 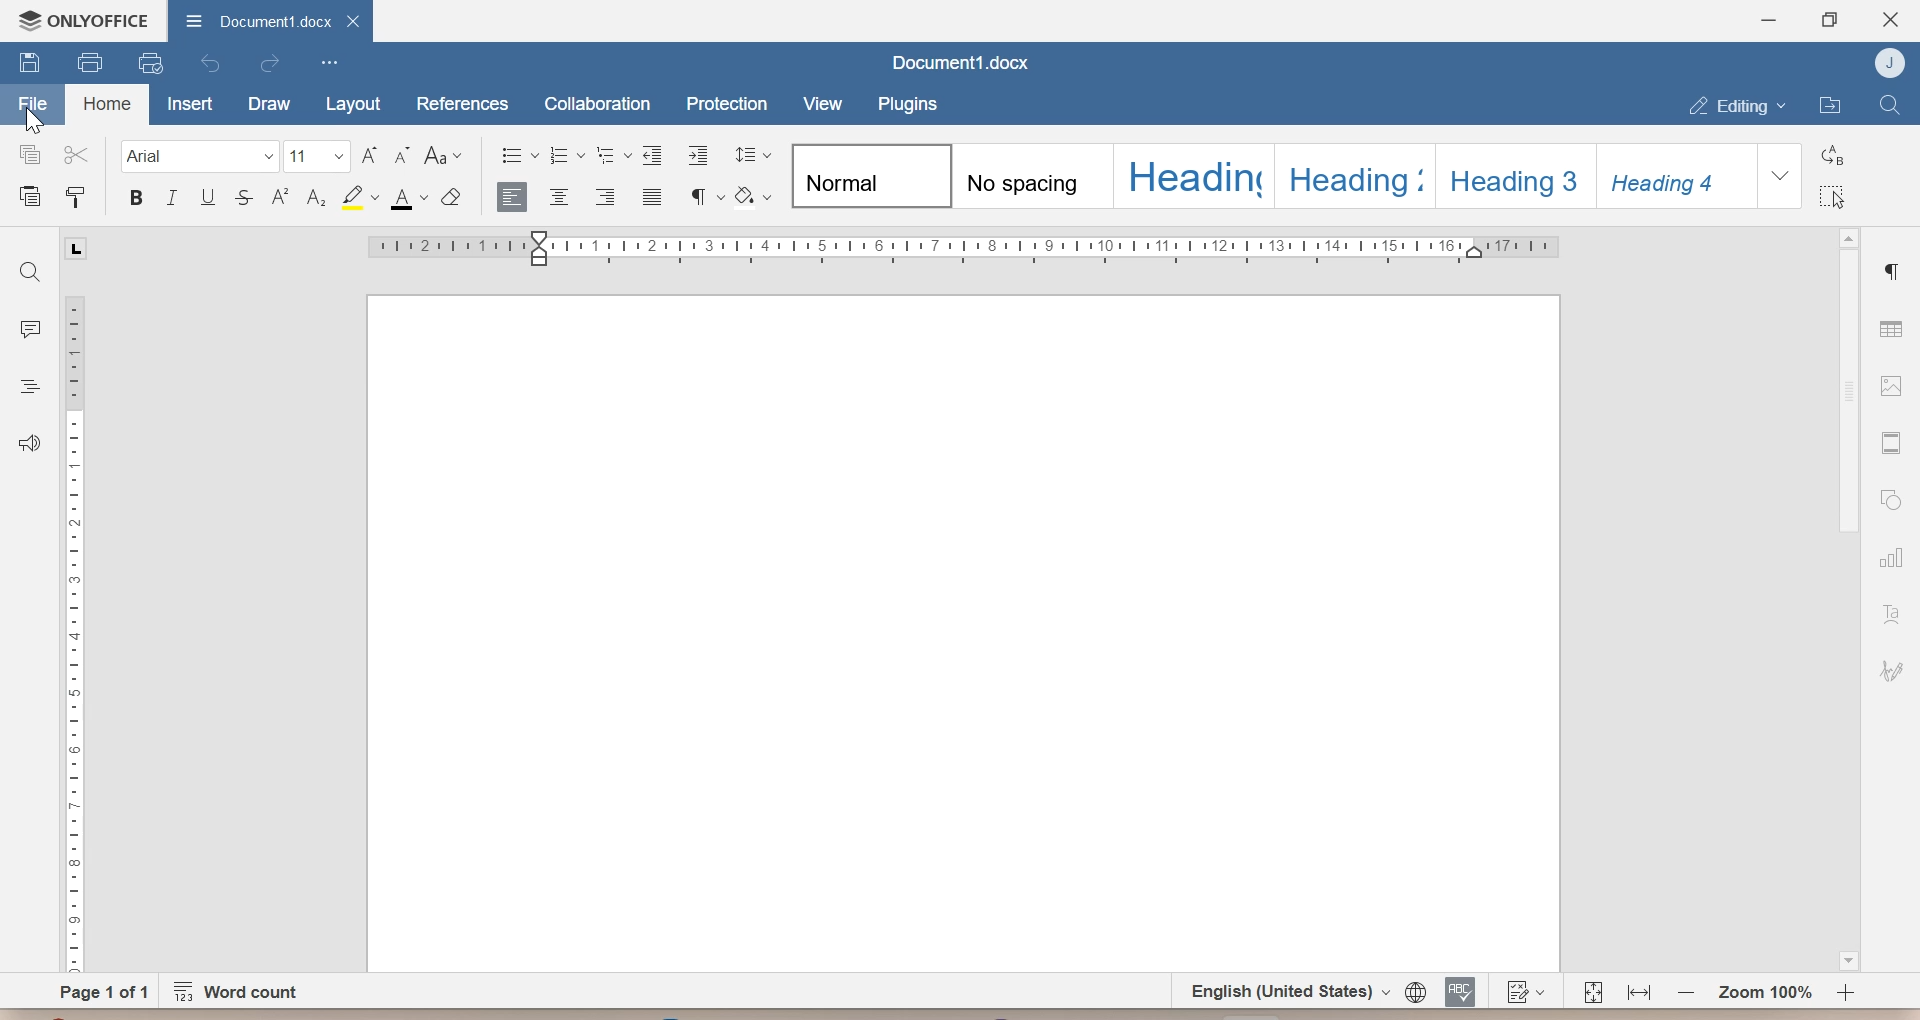 I want to click on Home, so click(x=106, y=105).